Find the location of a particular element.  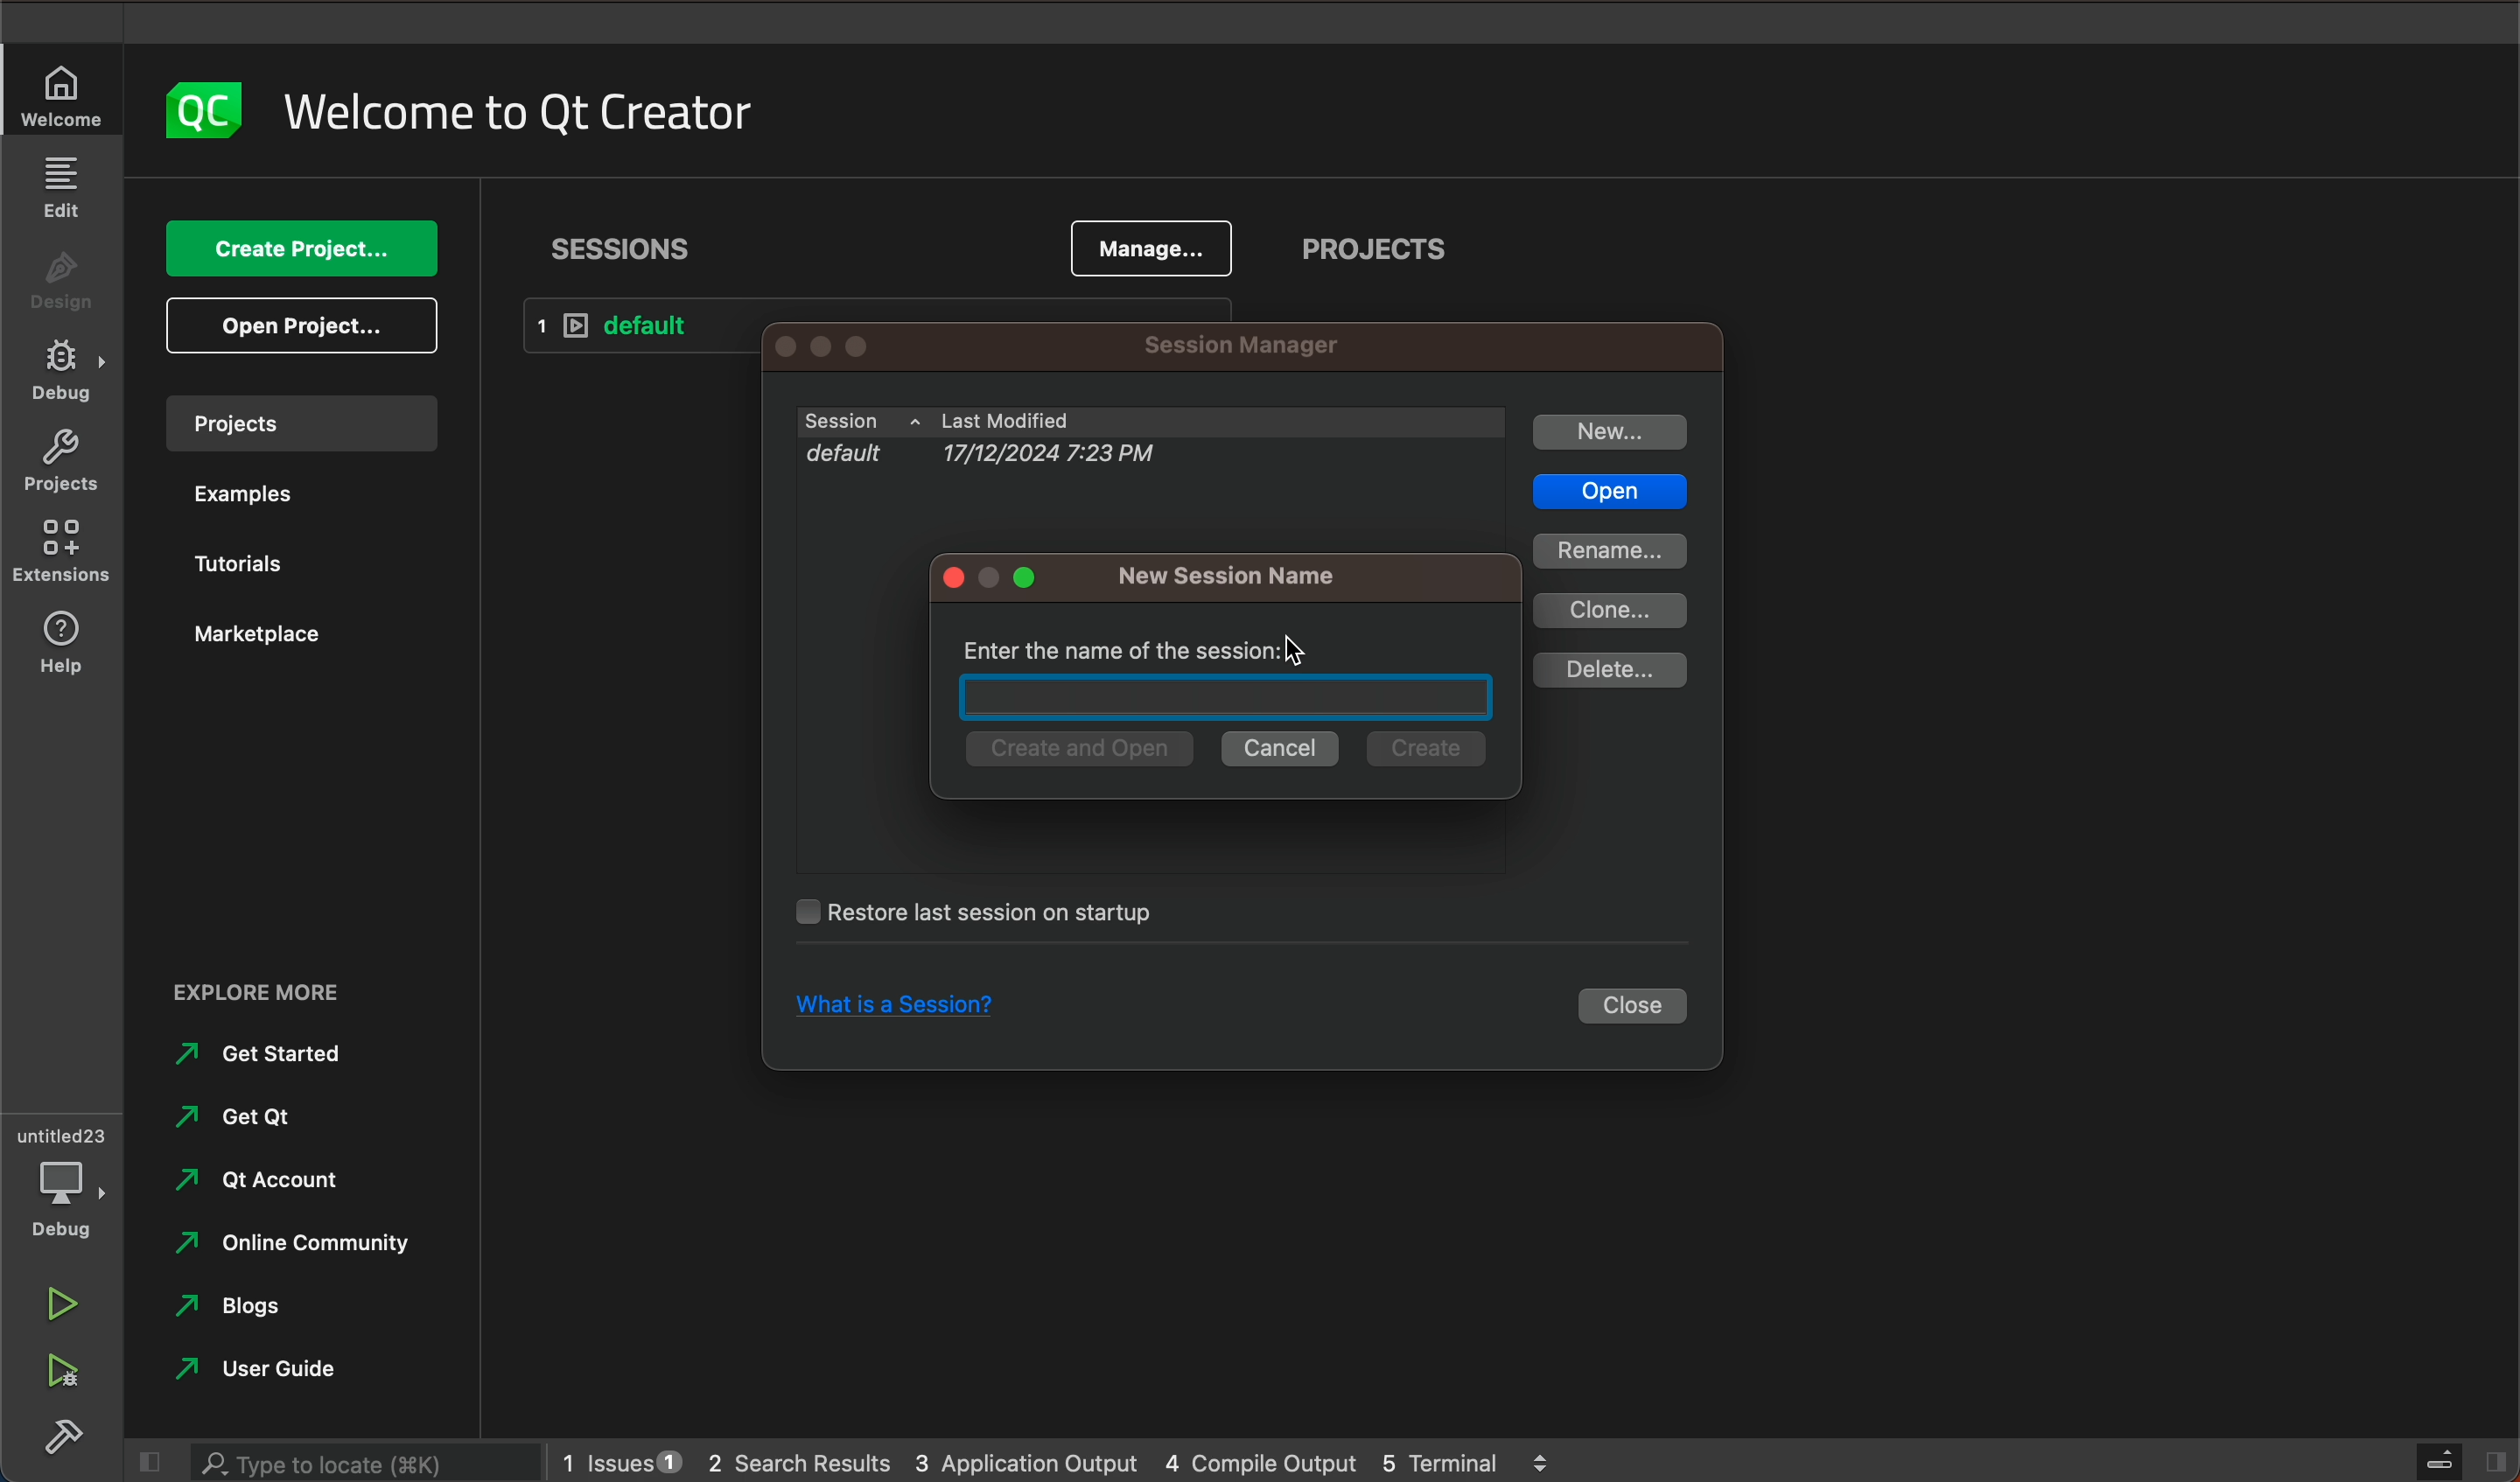

build is located at coordinates (62, 1437).